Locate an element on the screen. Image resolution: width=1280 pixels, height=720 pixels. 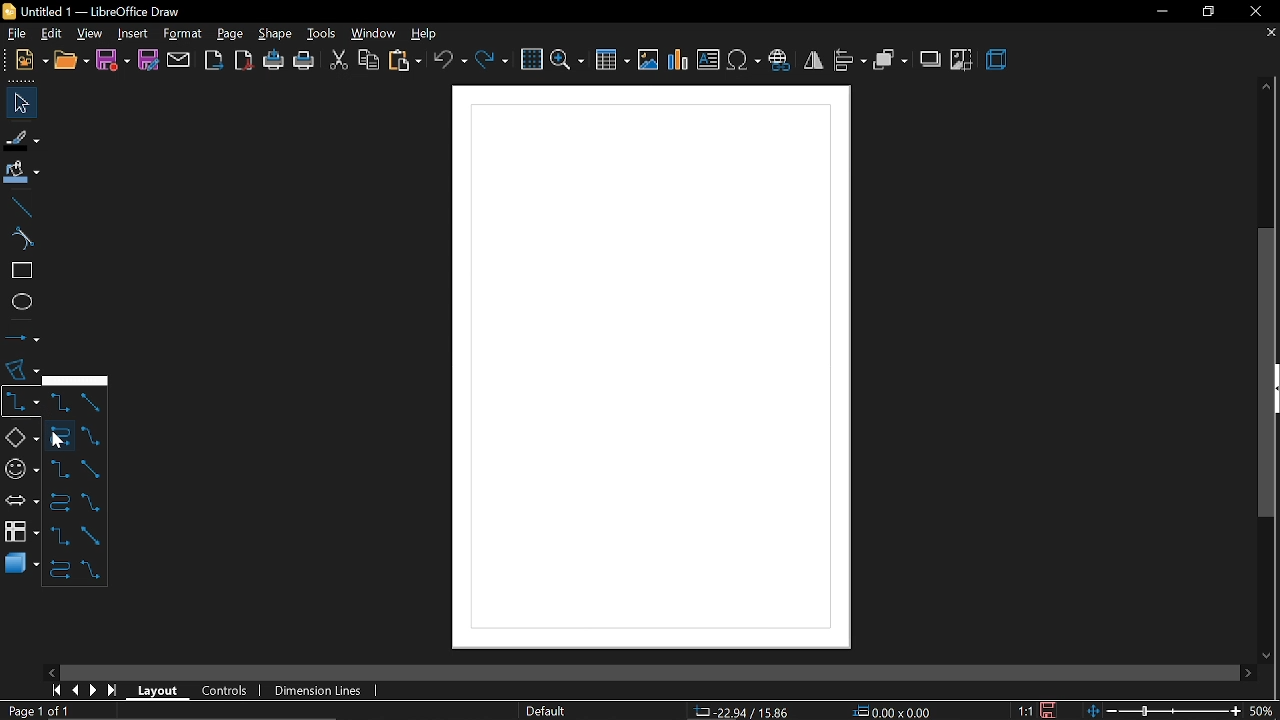
Insert chart is located at coordinates (679, 60).